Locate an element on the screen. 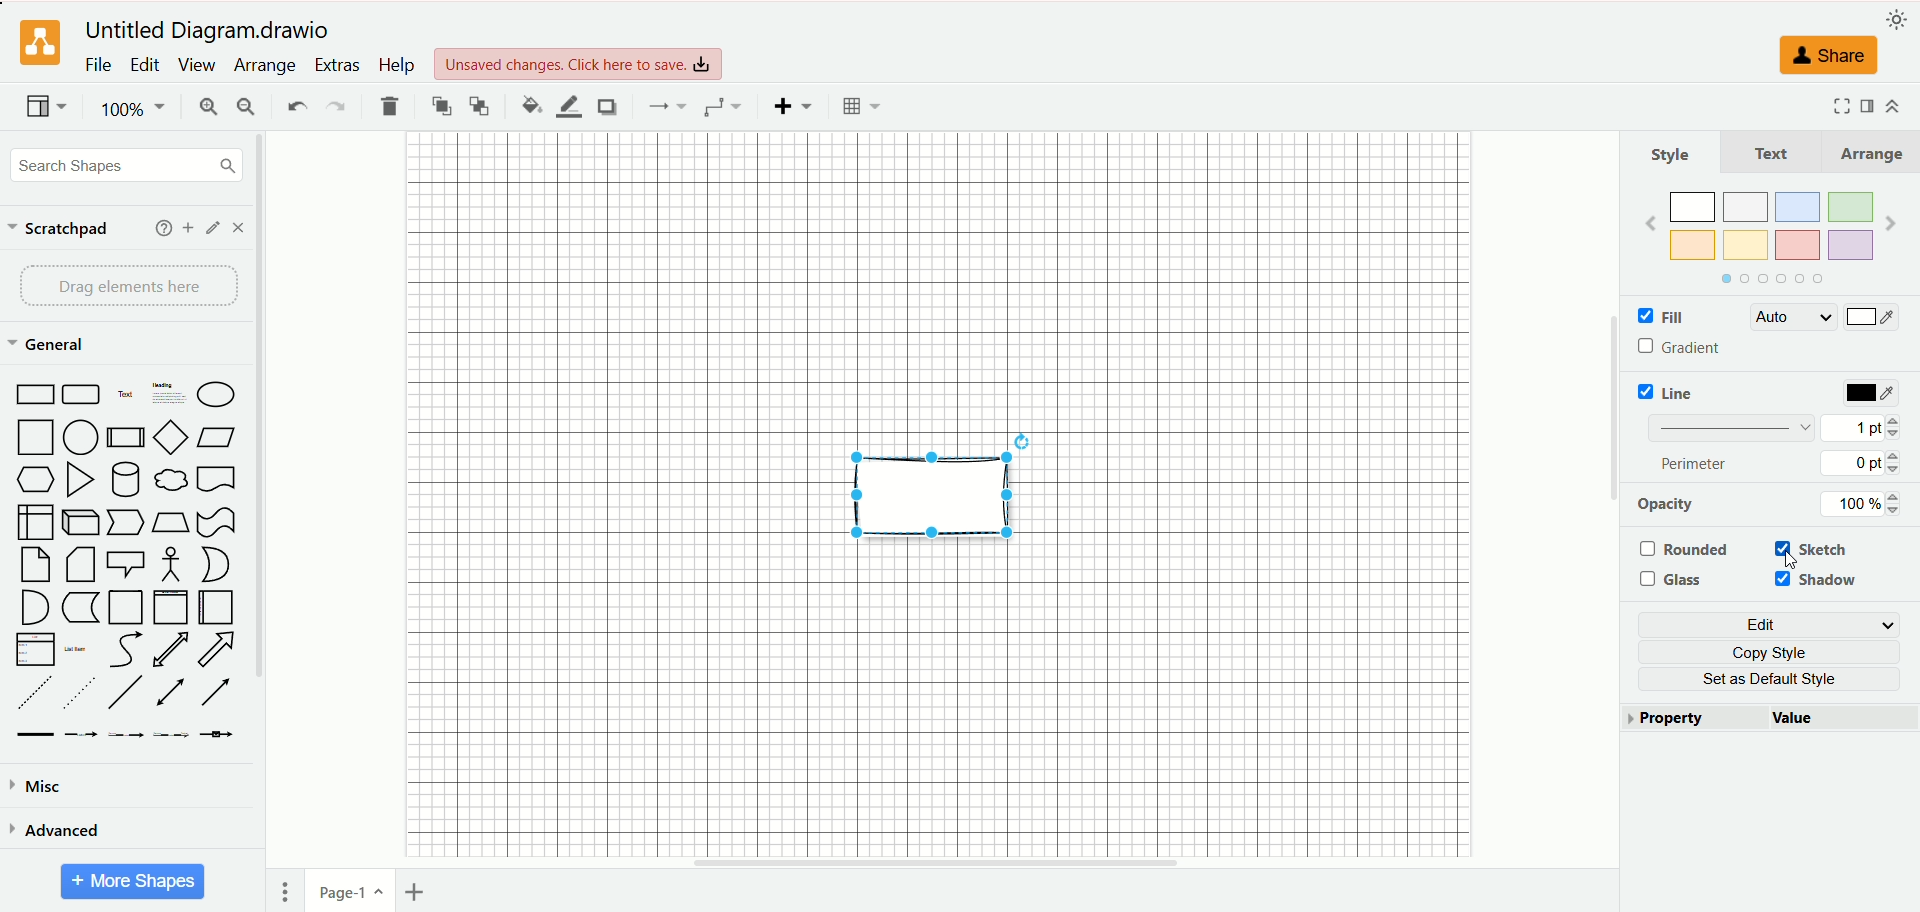  appearance is located at coordinates (1897, 17).